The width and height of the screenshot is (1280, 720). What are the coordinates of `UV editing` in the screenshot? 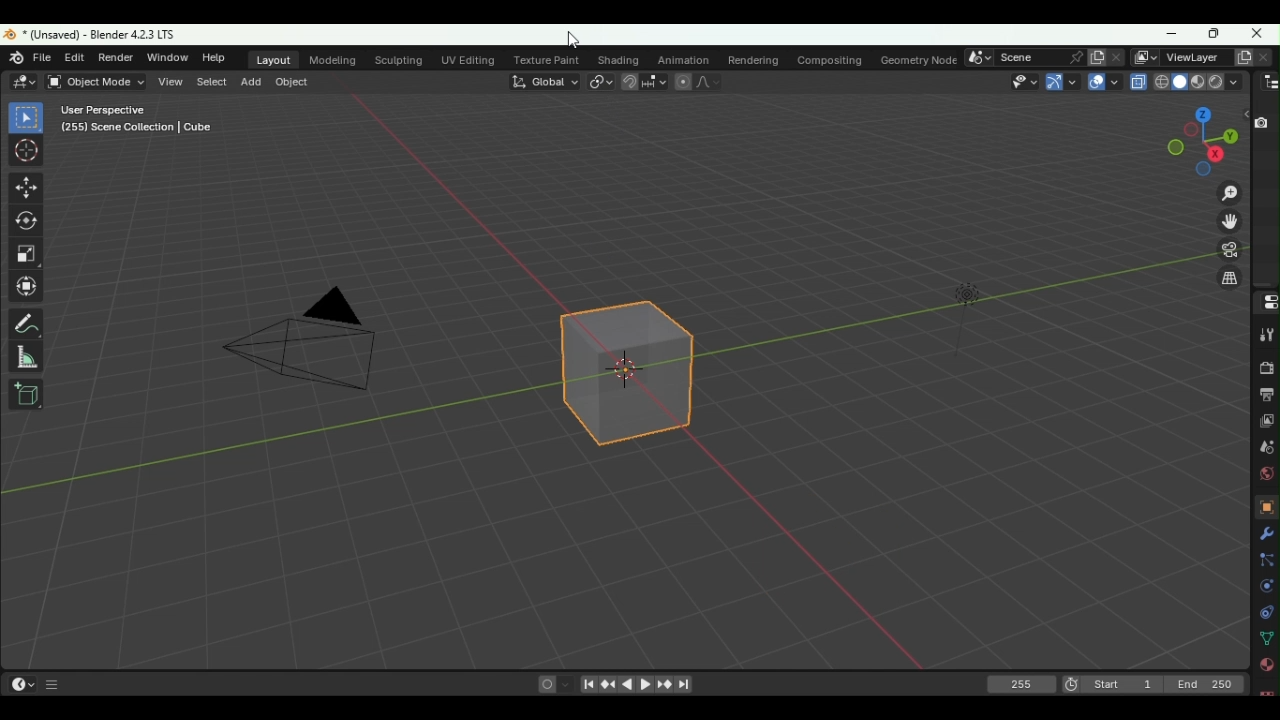 It's located at (472, 57).